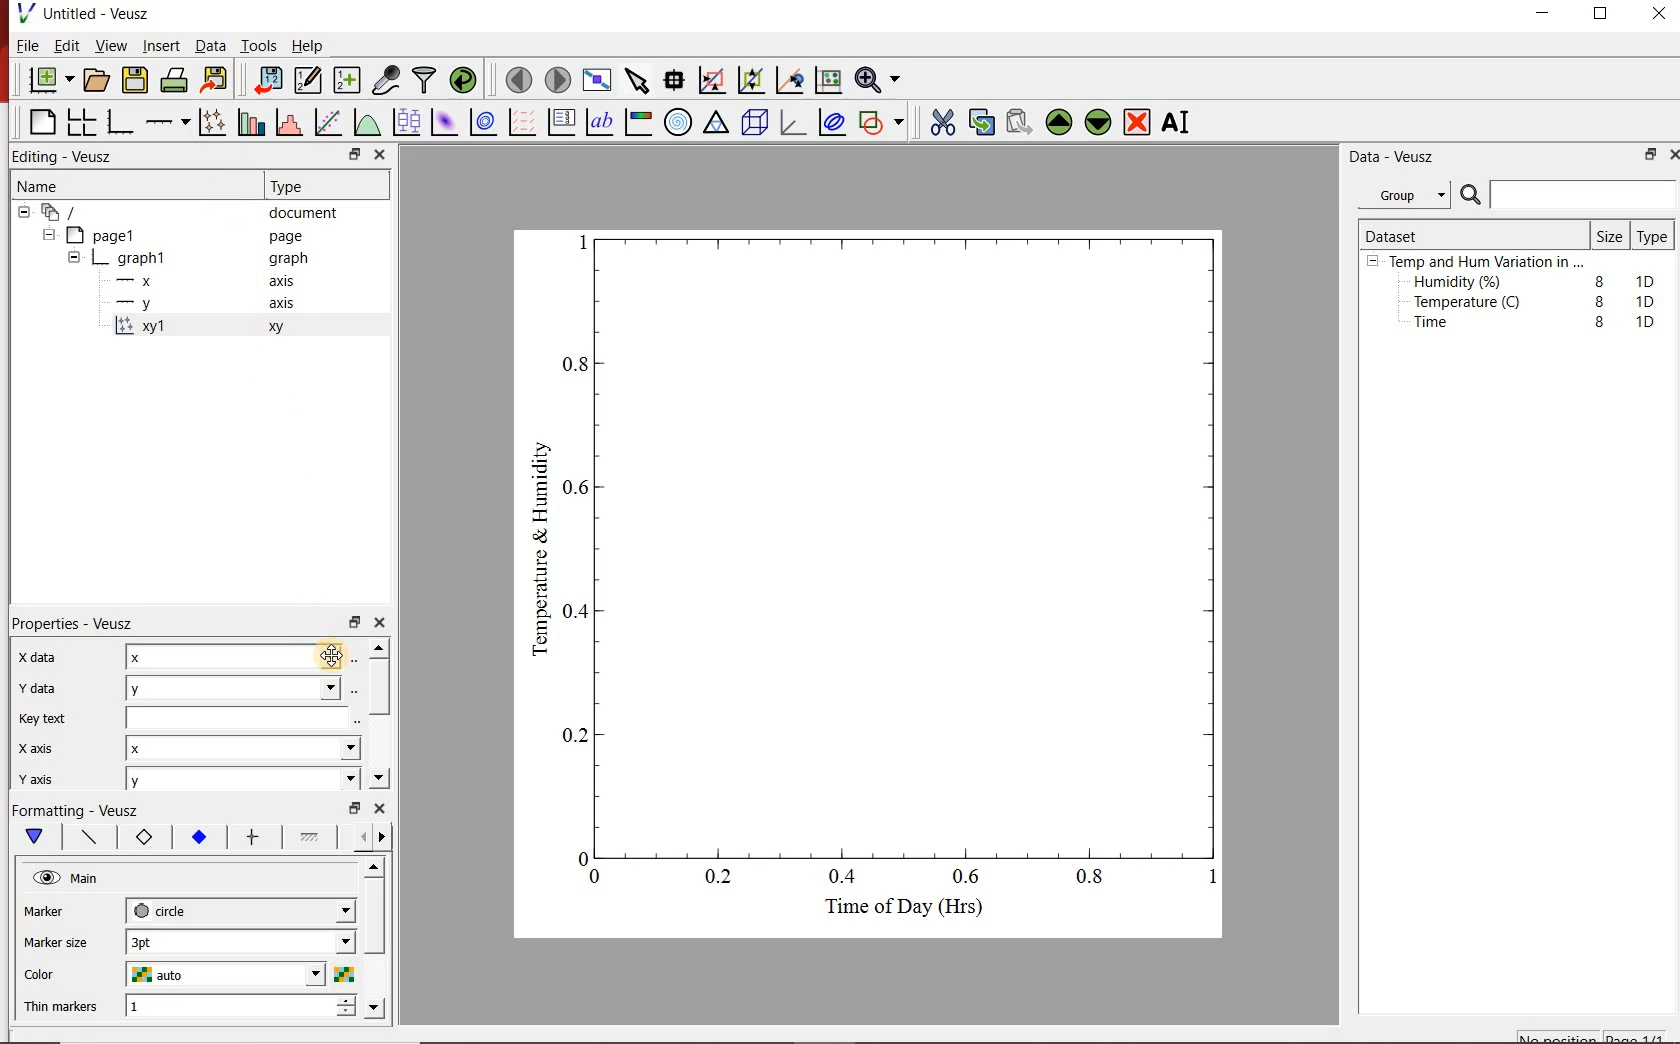  What do you see at coordinates (579, 240) in the screenshot?
I see `1` at bounding box center [579, 240].